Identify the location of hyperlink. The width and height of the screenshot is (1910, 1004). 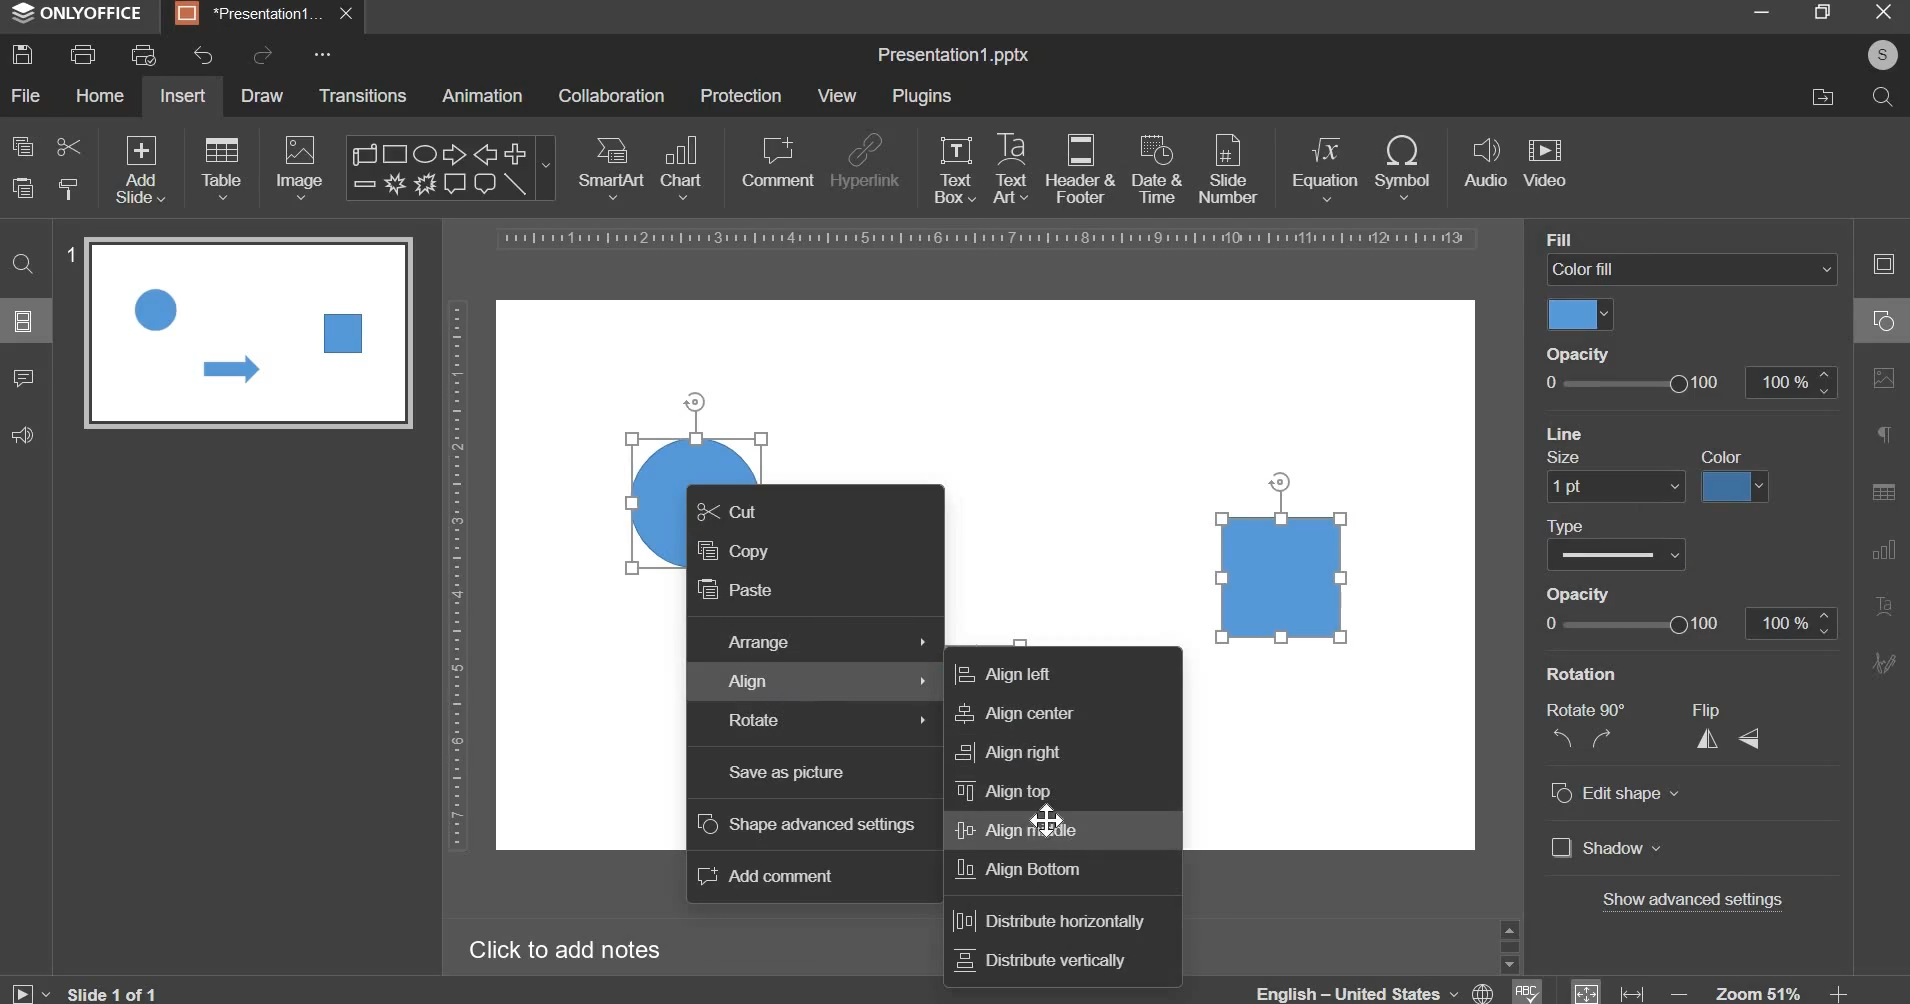
(864, 164).